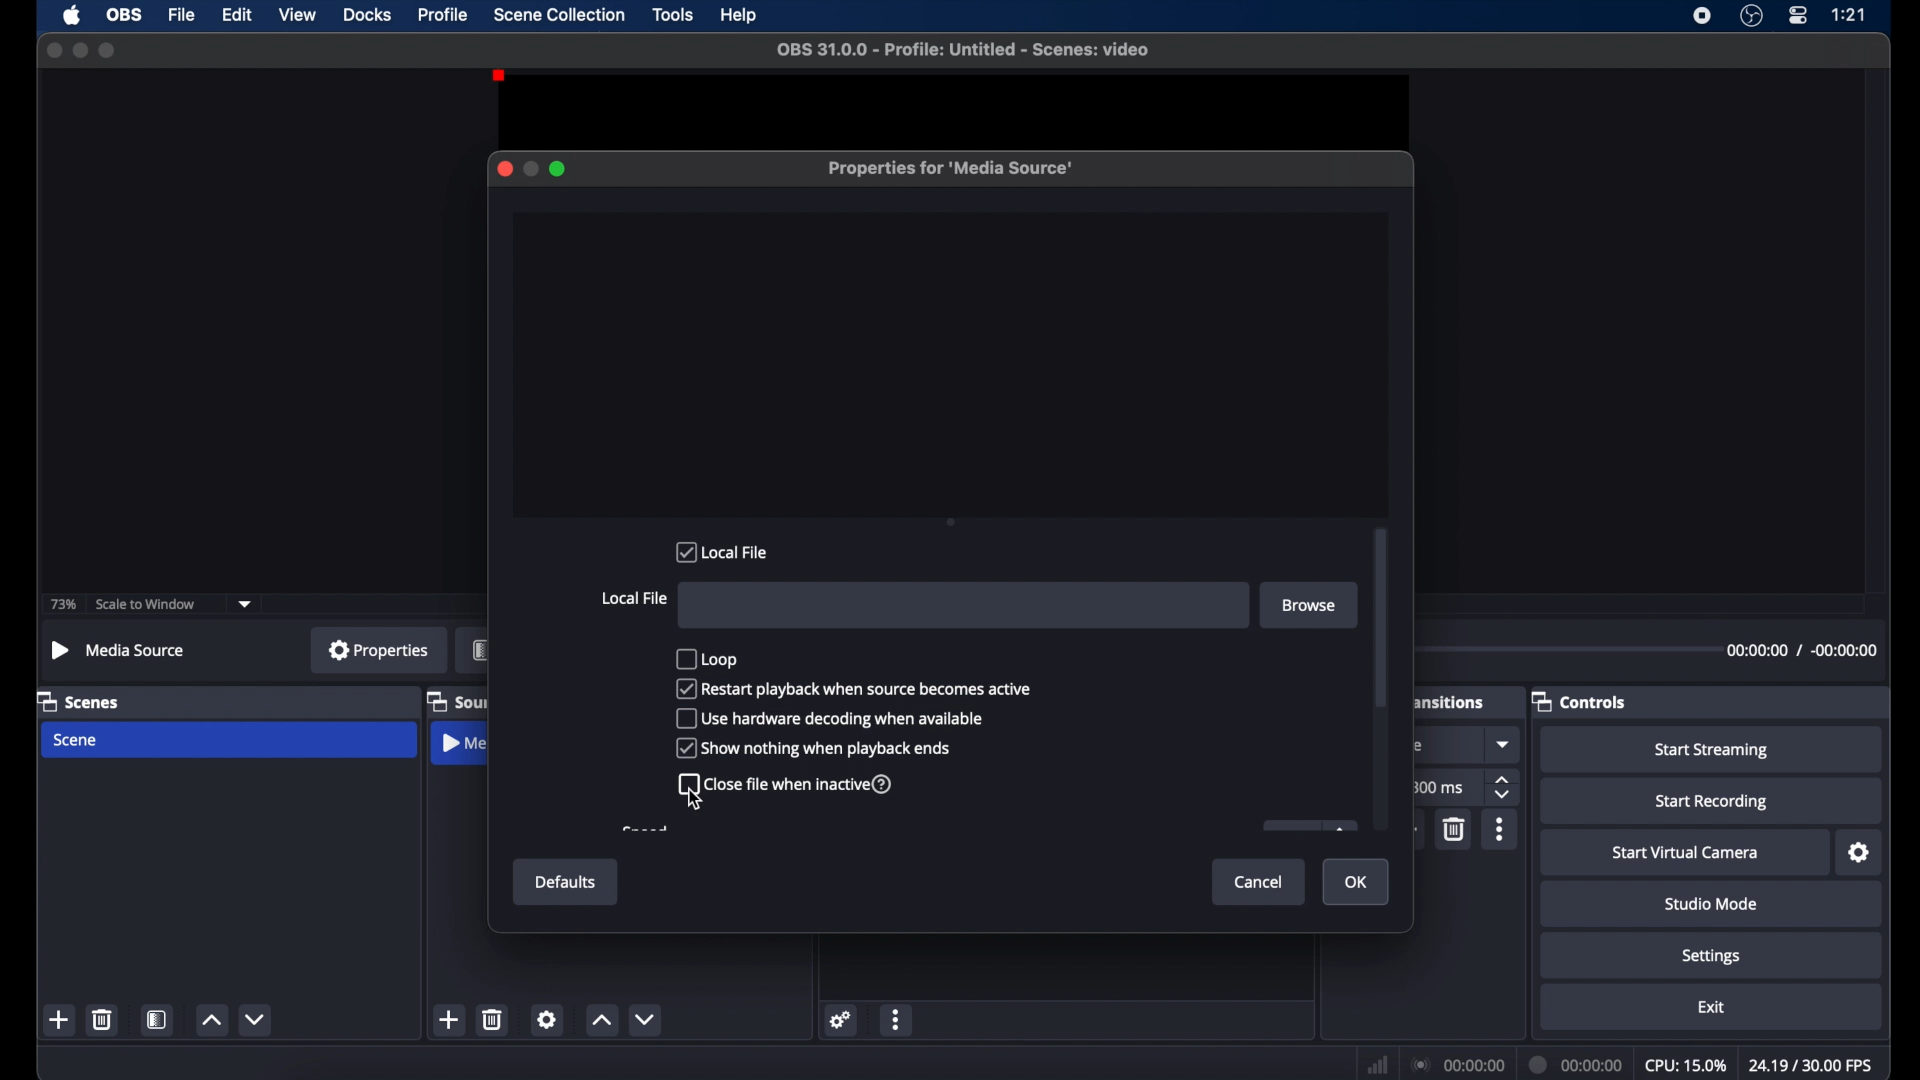  I want to click on cpu, so click(1685, 1064).